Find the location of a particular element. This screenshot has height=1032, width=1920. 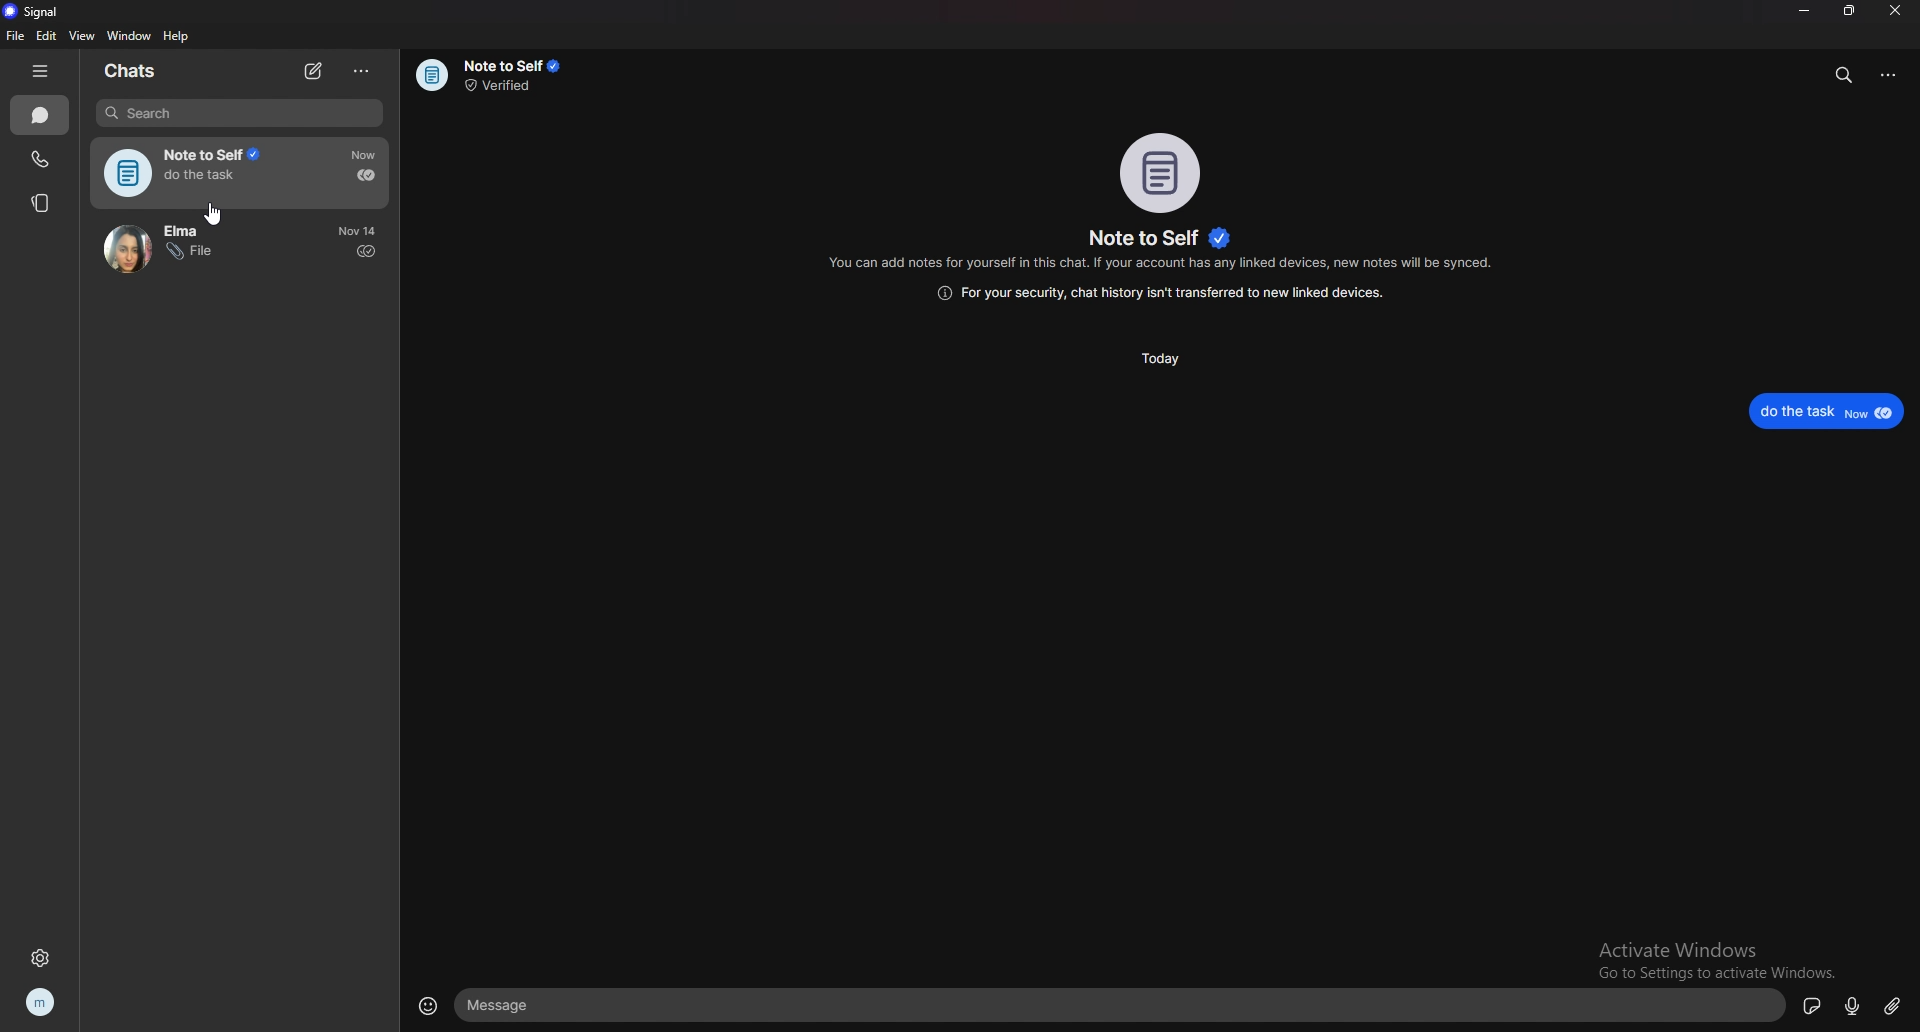

profile is located at coordinates (42, 1001).